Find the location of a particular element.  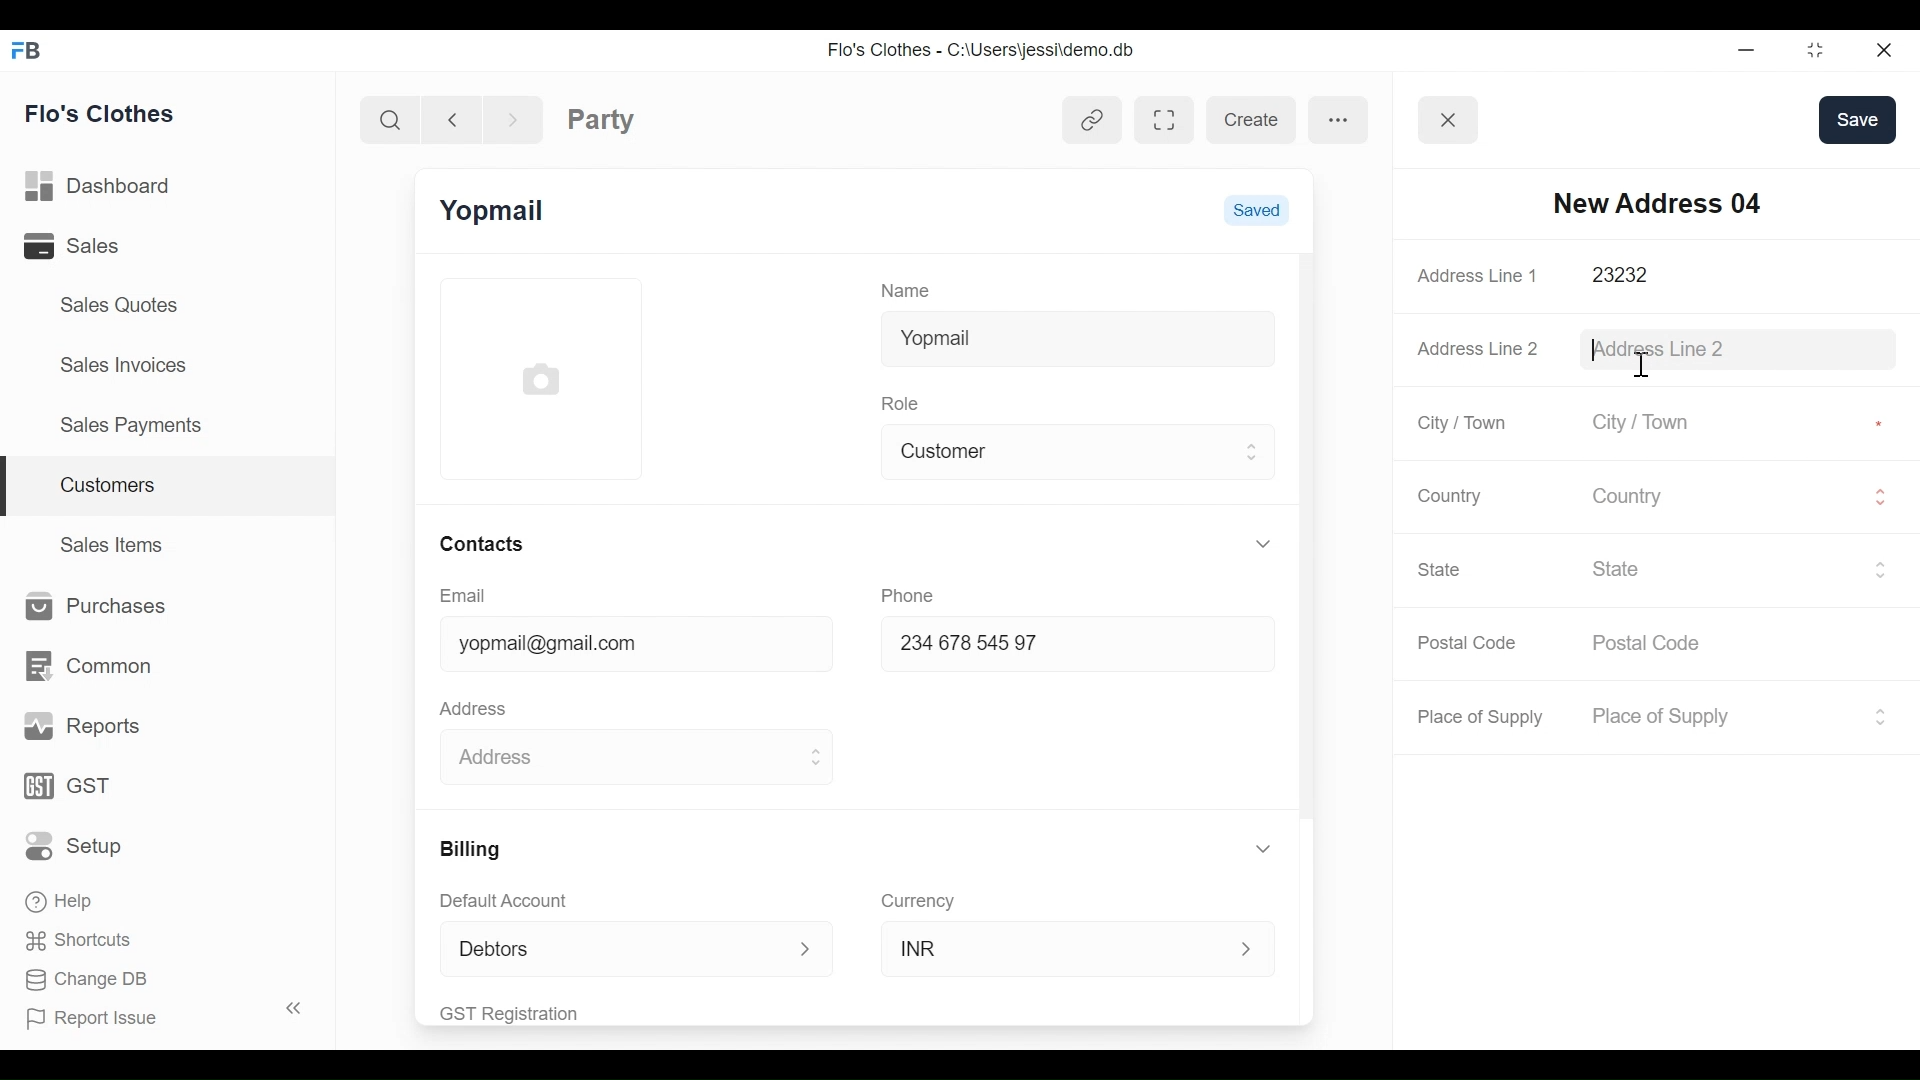

Postal Code is located at coordinates (1470, 643).